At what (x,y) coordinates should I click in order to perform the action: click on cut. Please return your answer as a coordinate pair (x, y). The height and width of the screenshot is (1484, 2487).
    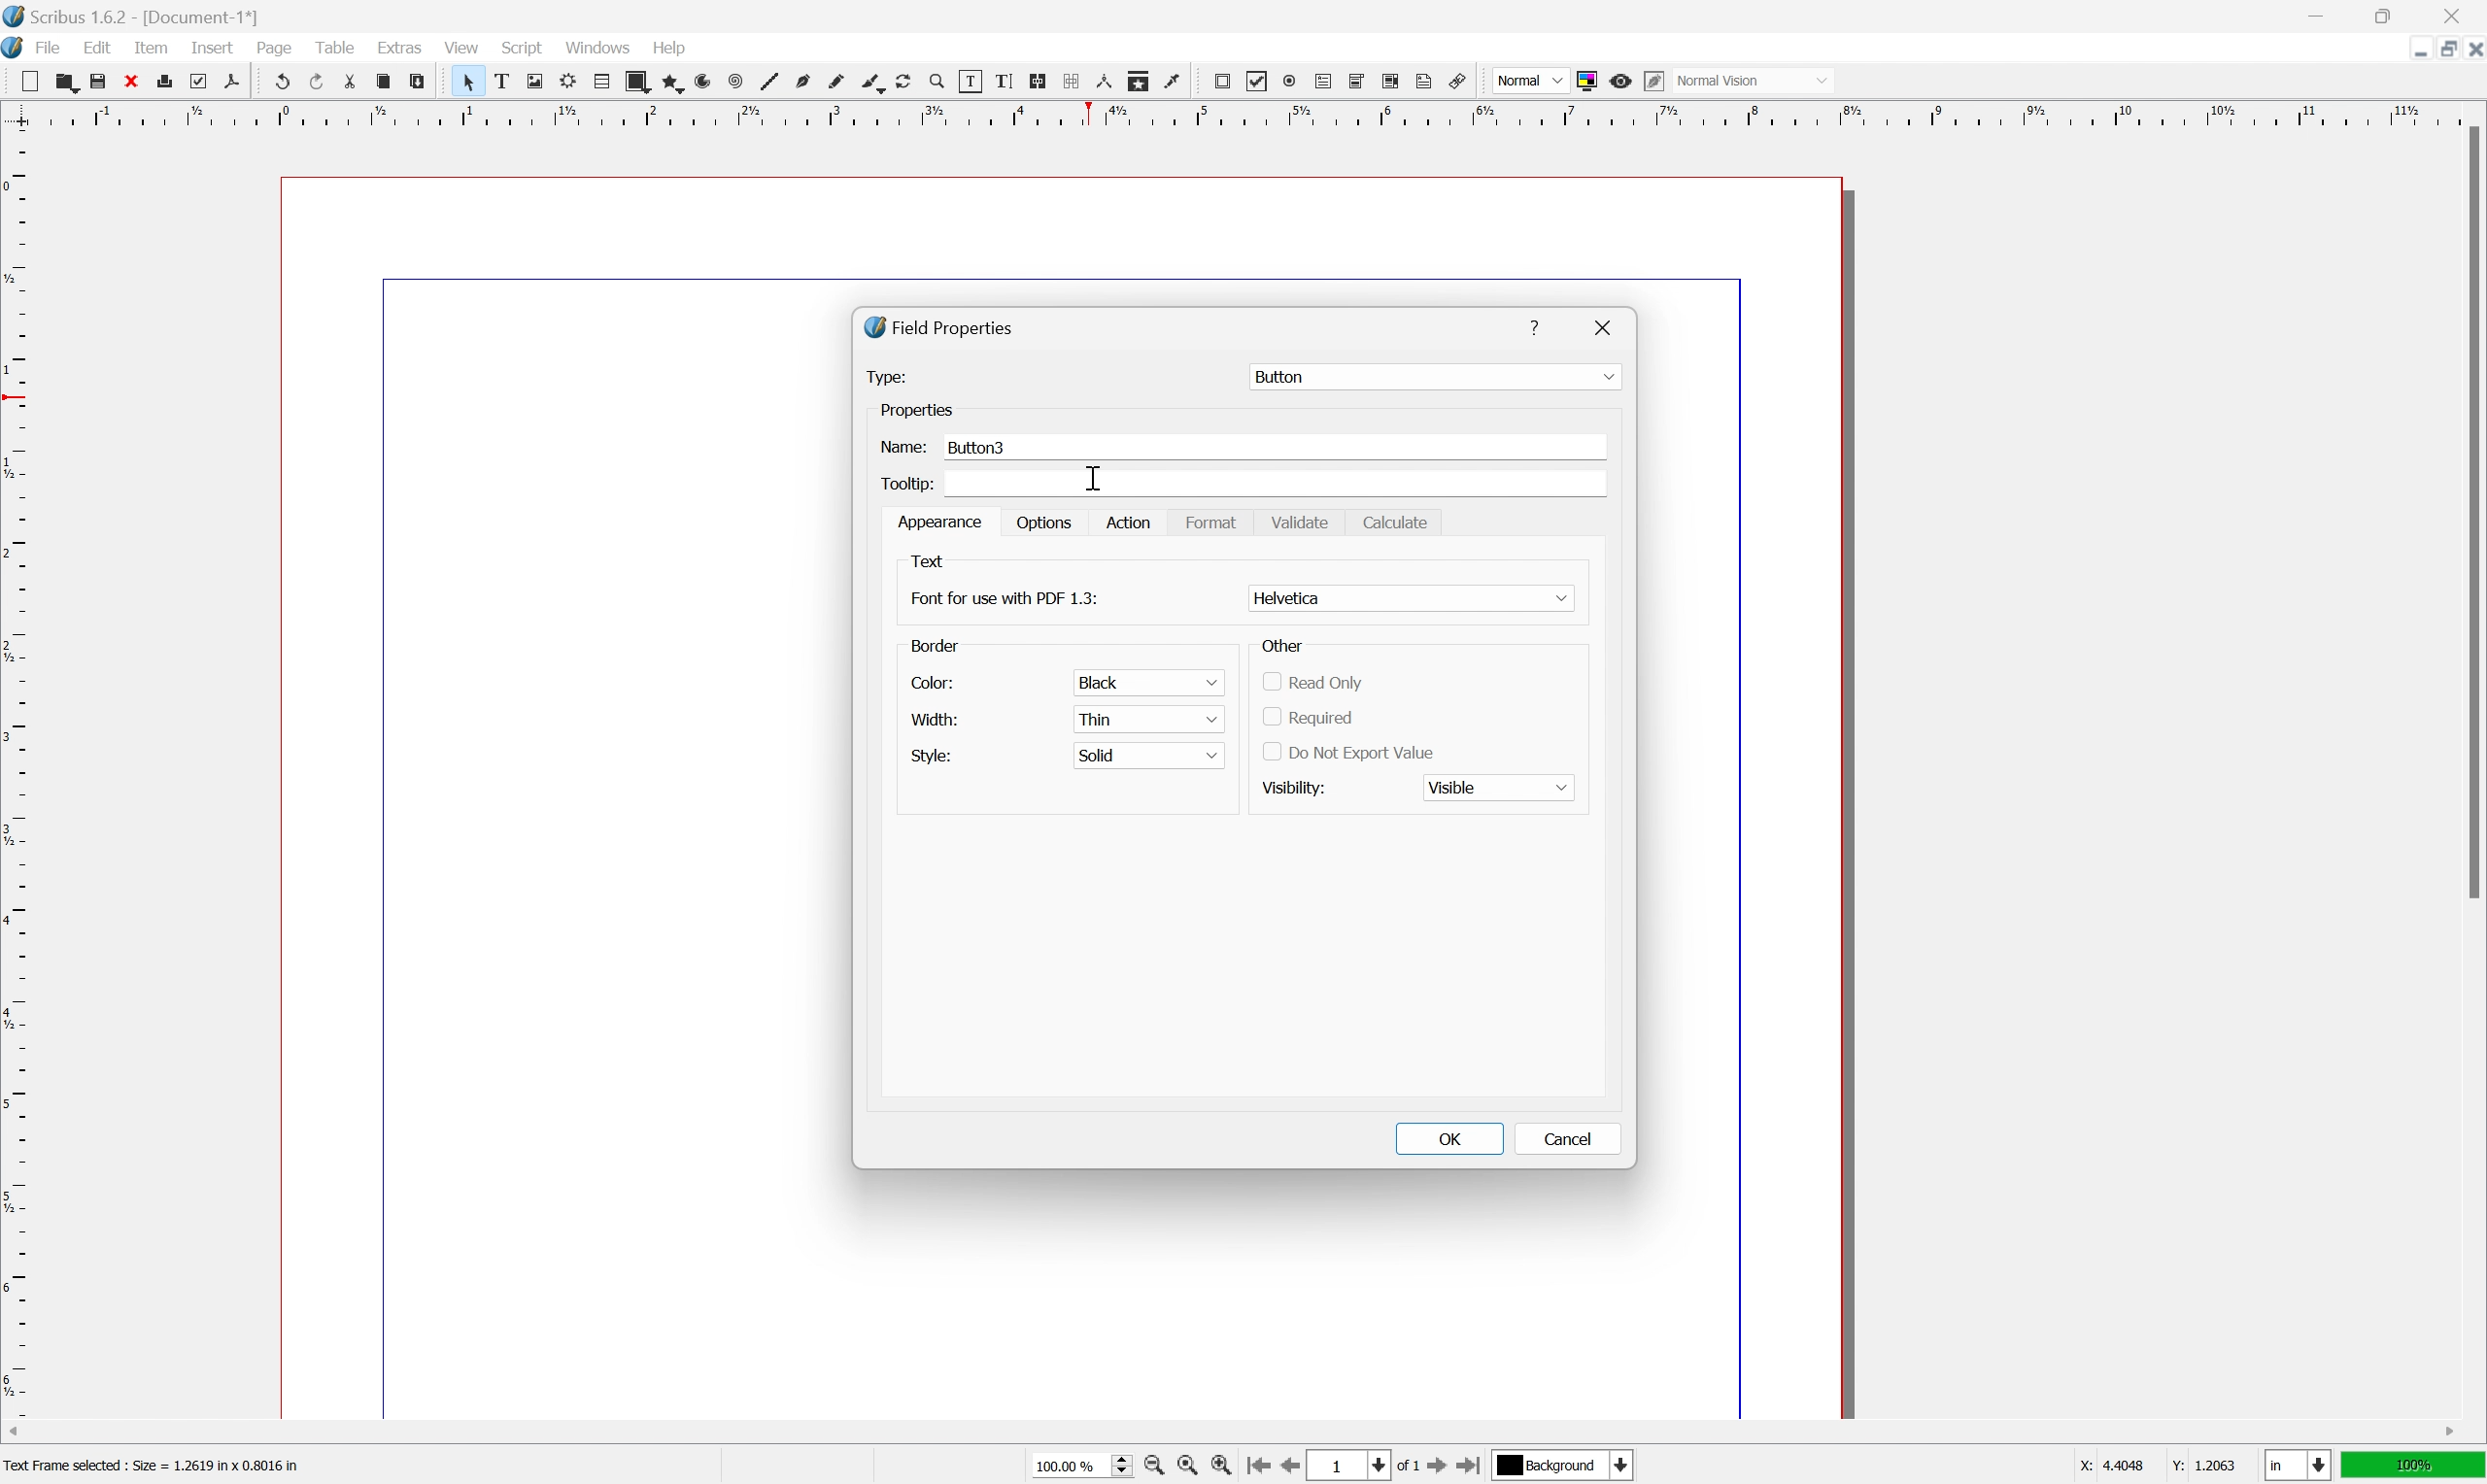
    Looking at the image, I should click on (130, 80).